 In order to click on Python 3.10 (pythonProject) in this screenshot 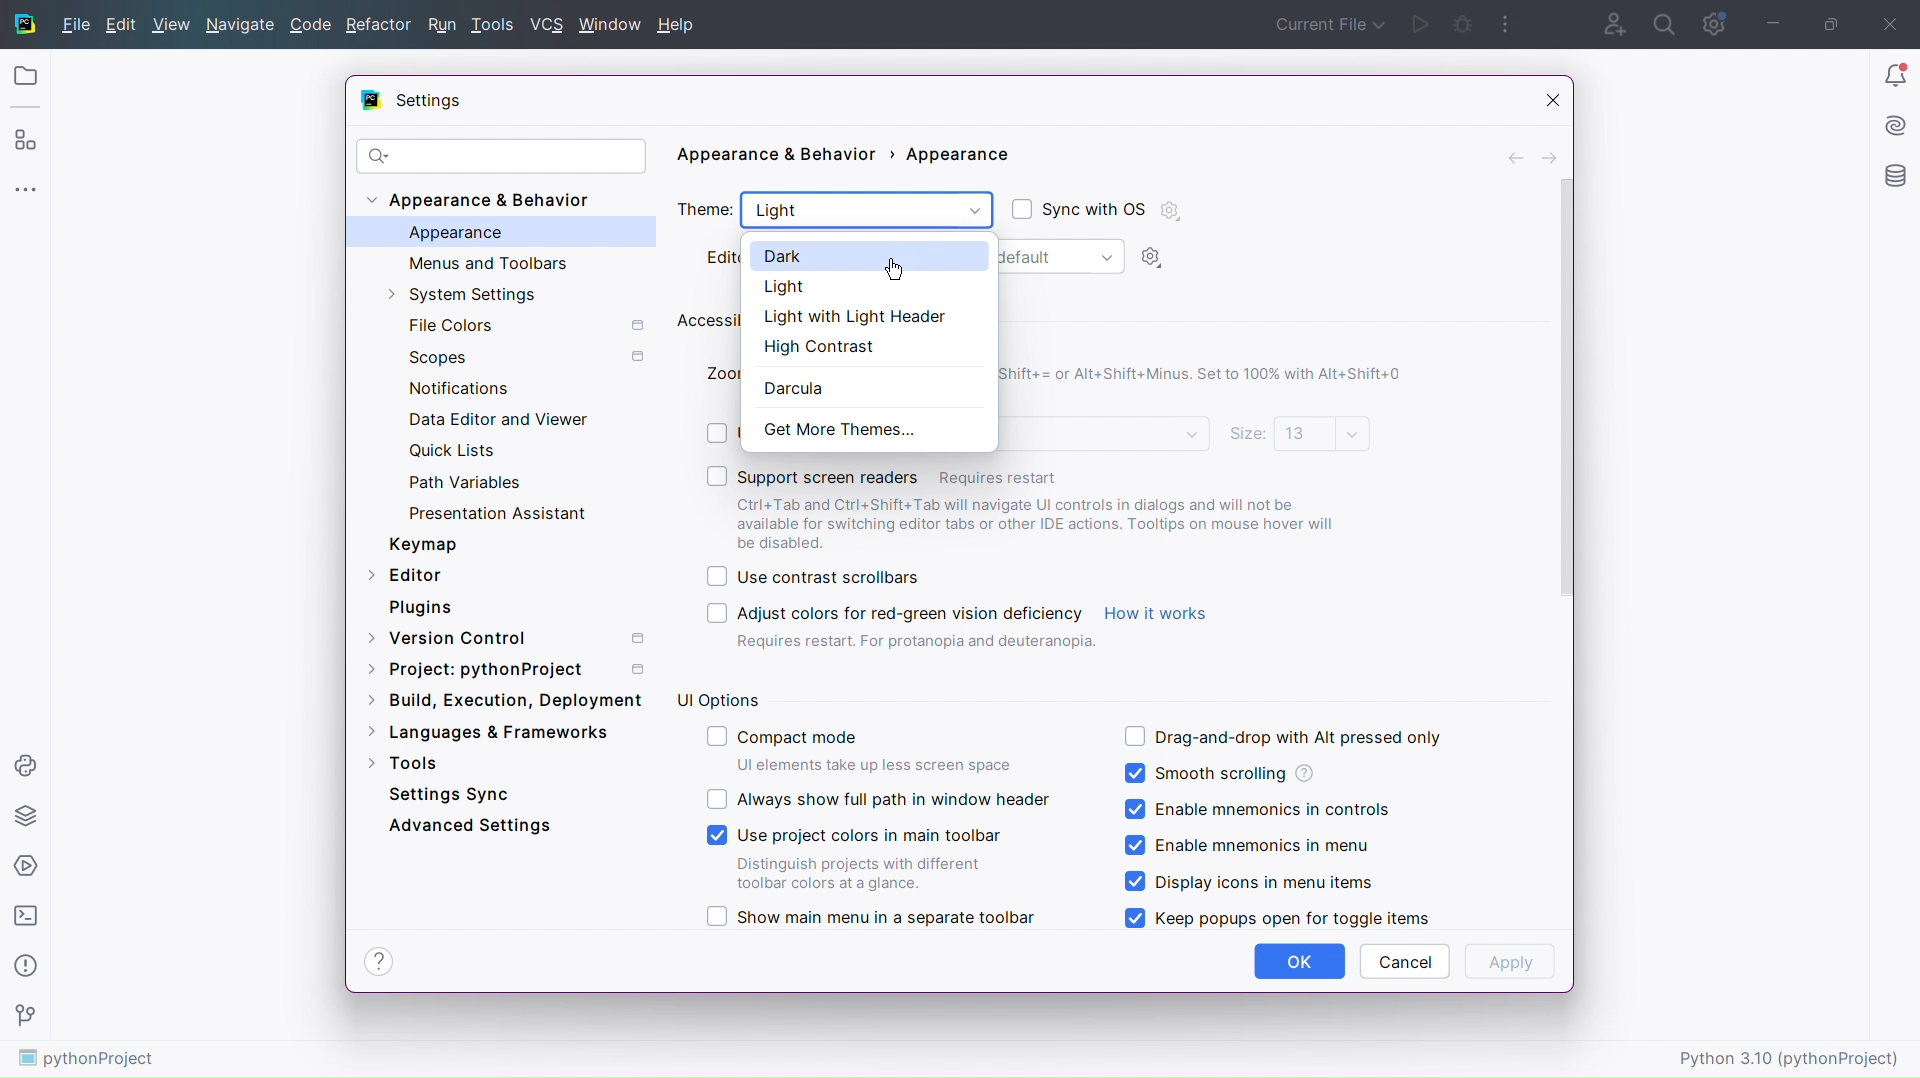, I will do `click(1792, 1056)`.